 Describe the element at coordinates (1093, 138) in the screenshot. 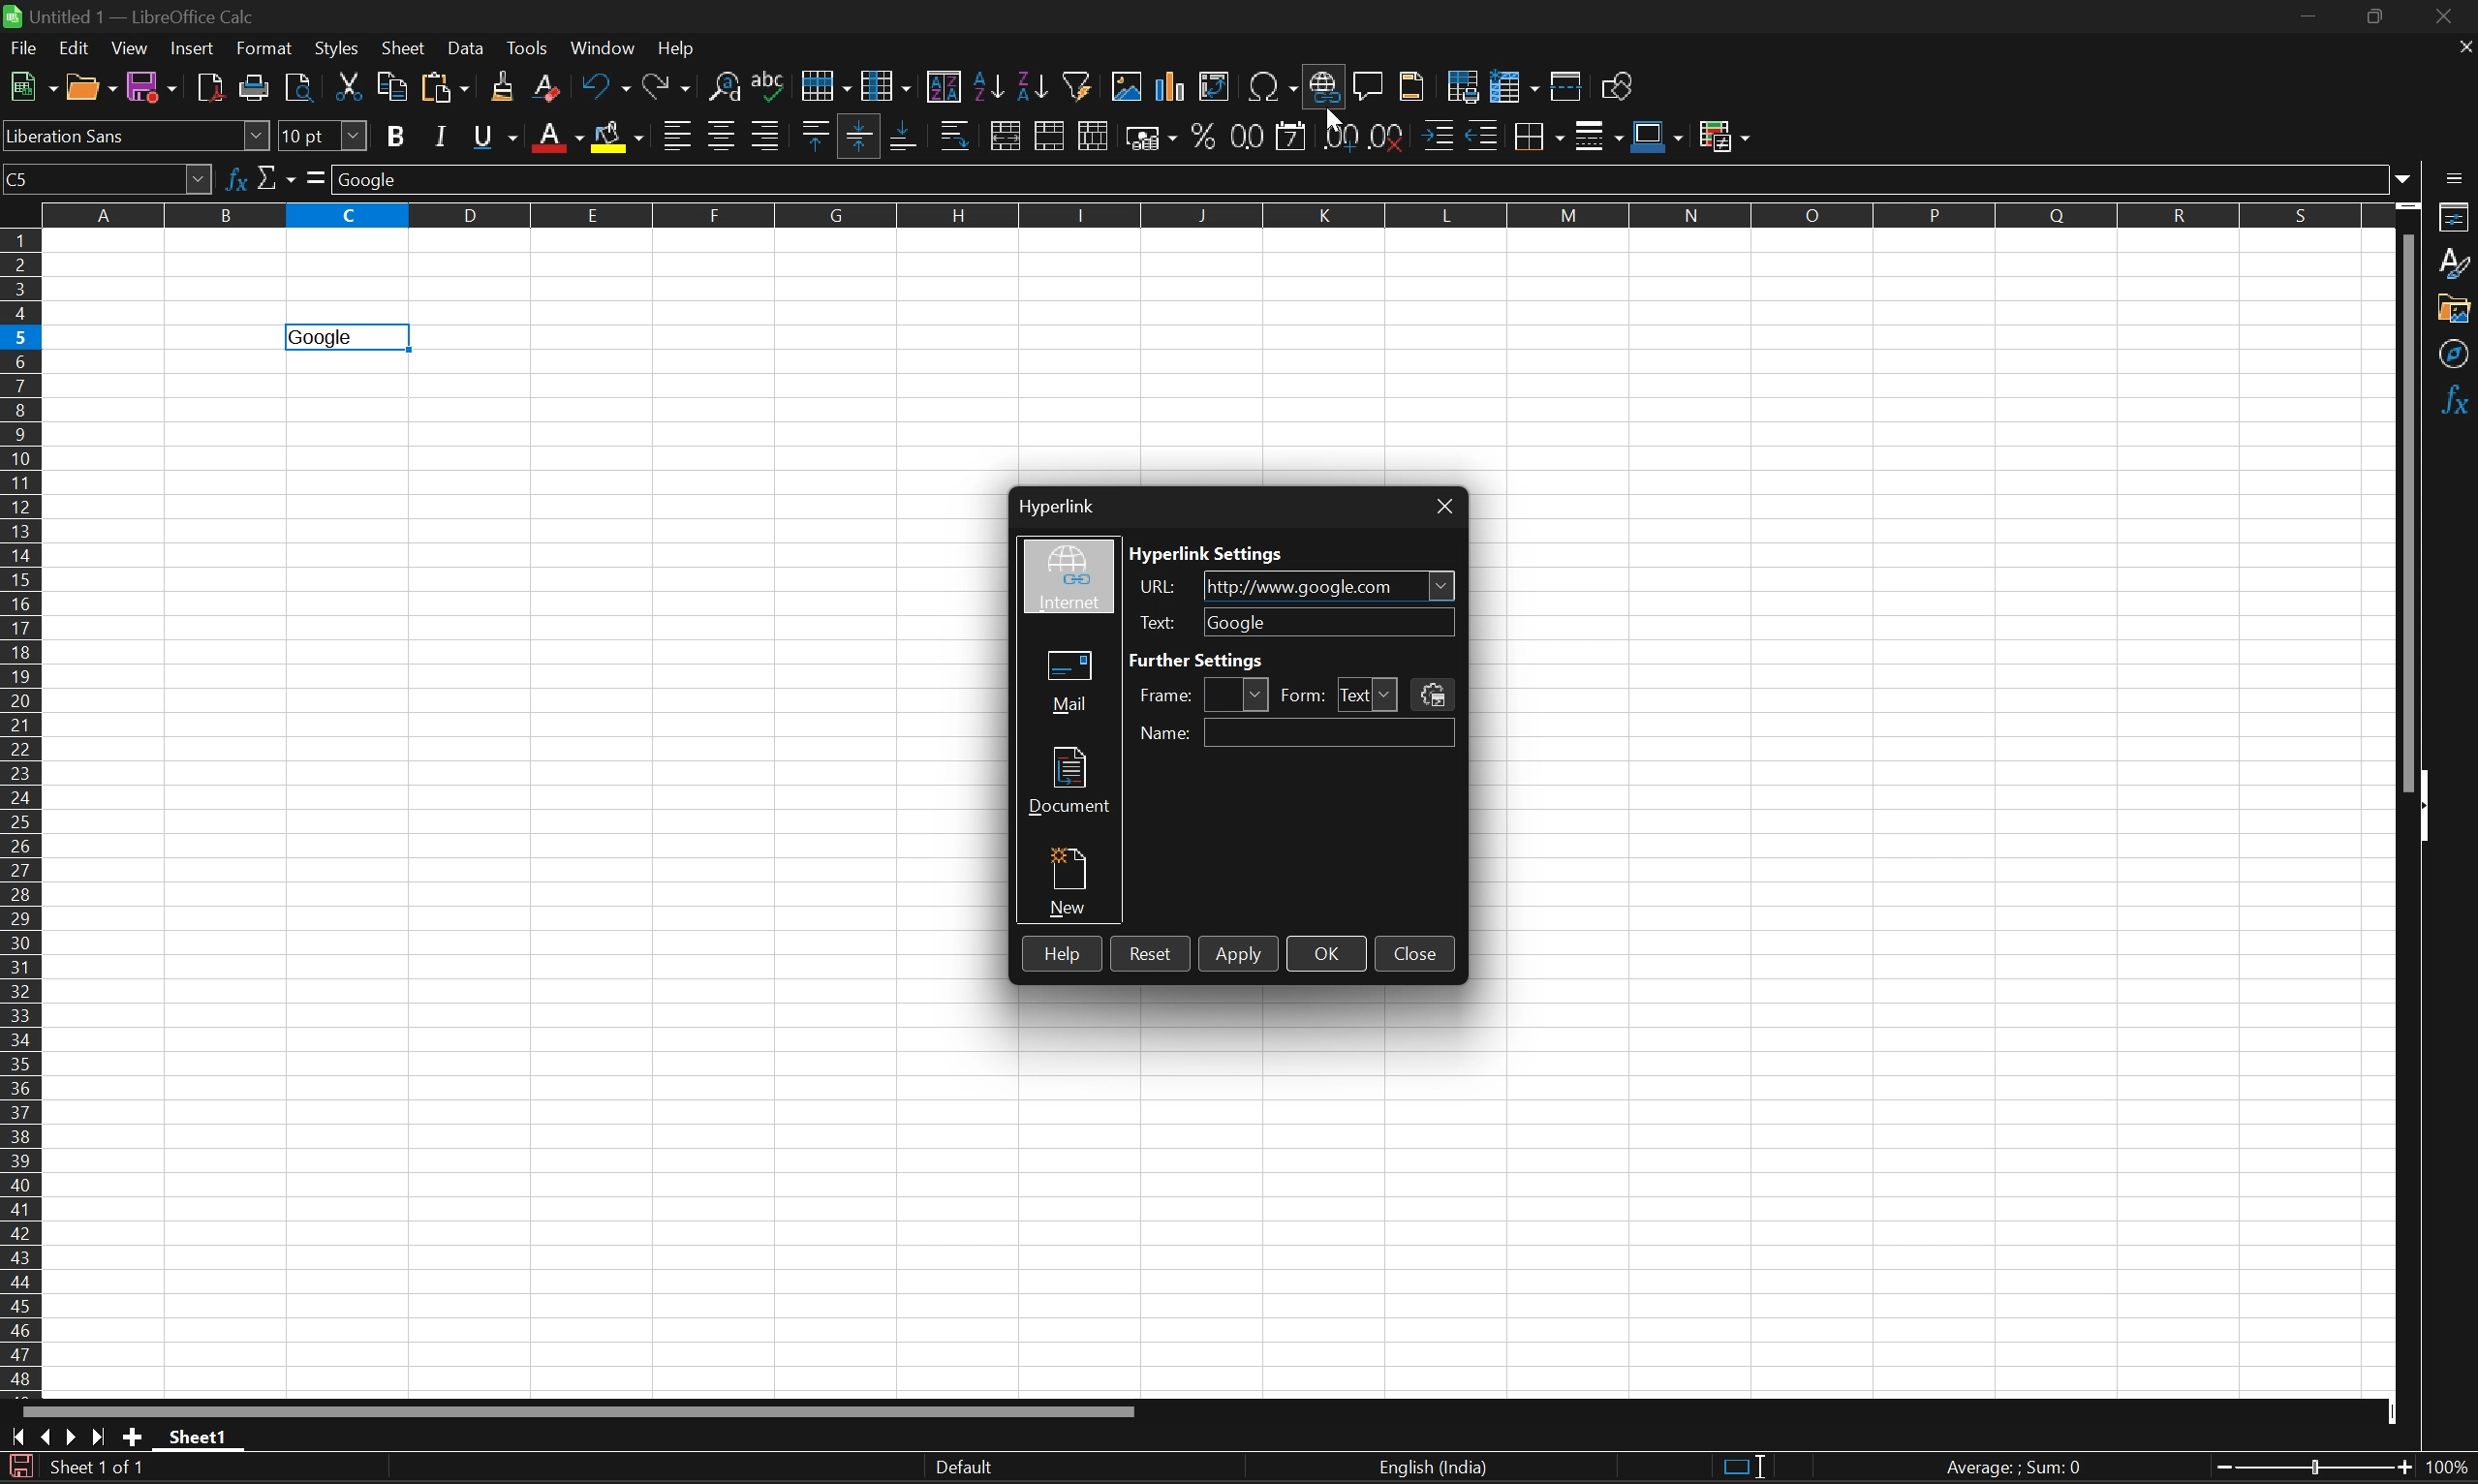

I see `Unmerge cells` at that location.